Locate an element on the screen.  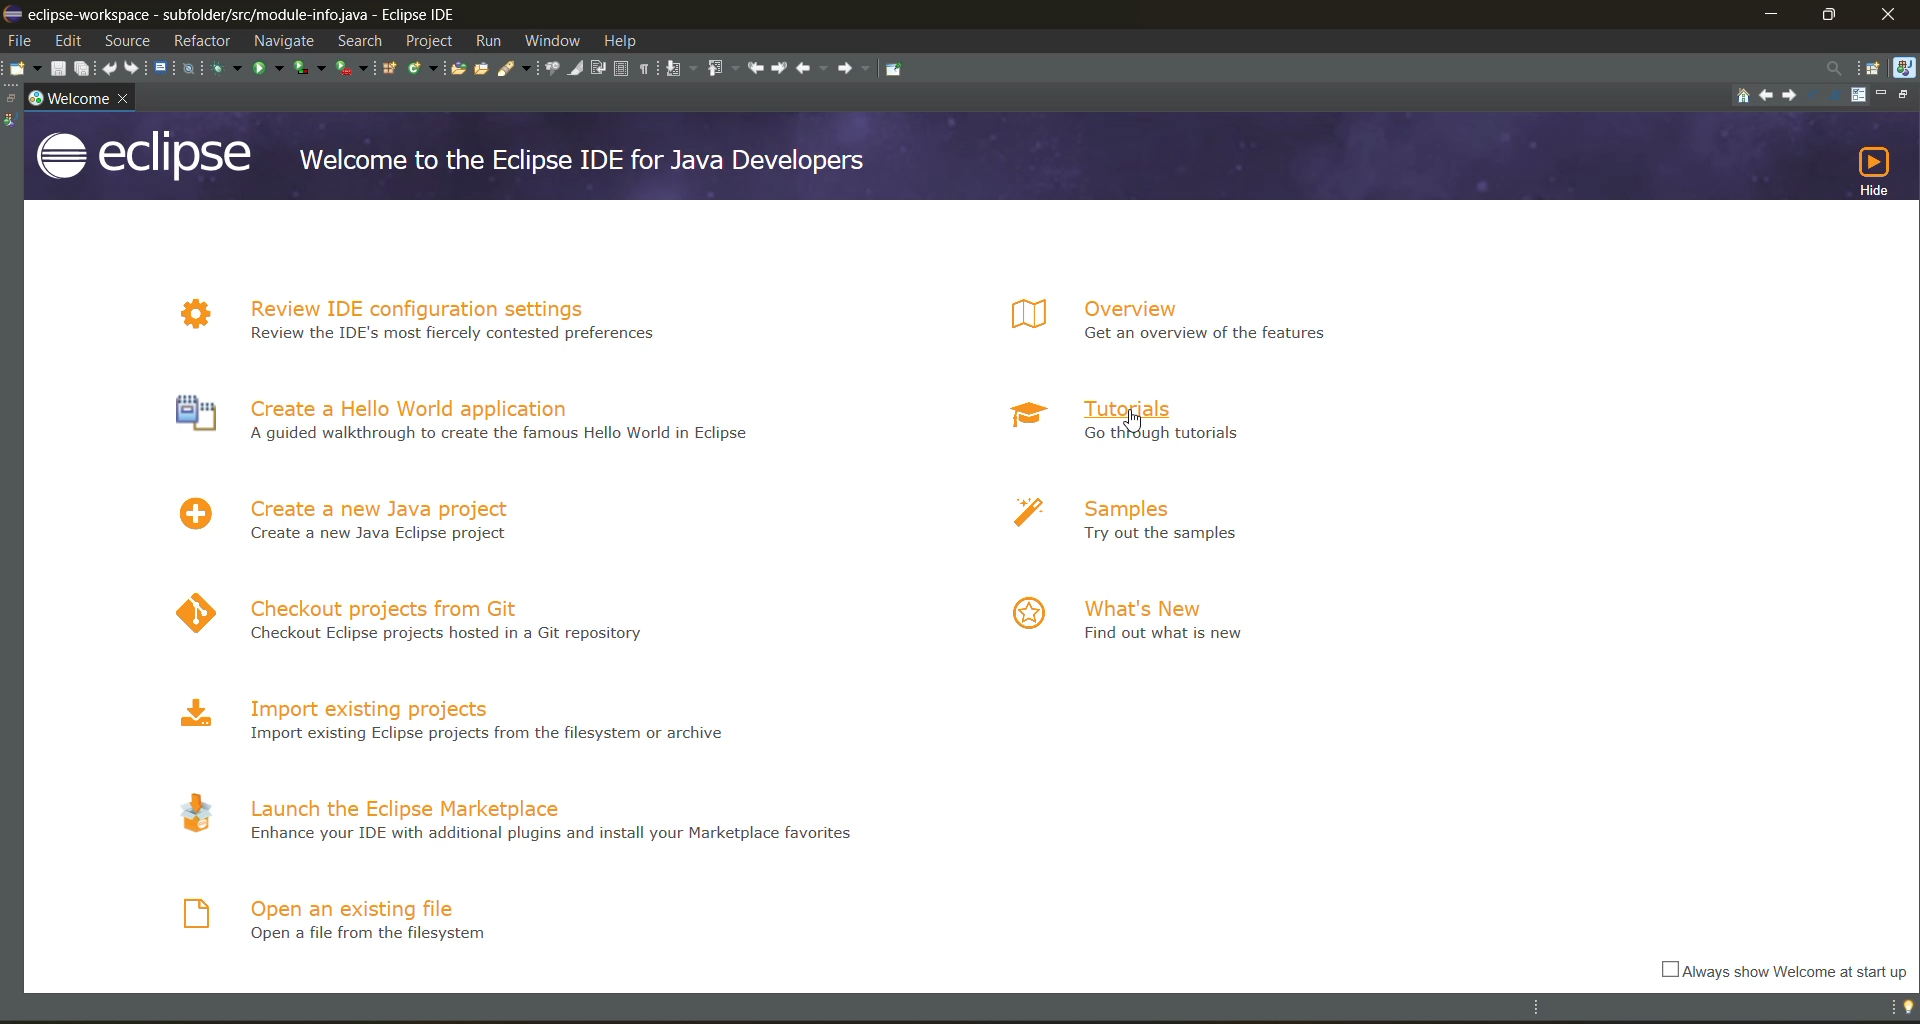
new java package is located at coordinates (390, 68).